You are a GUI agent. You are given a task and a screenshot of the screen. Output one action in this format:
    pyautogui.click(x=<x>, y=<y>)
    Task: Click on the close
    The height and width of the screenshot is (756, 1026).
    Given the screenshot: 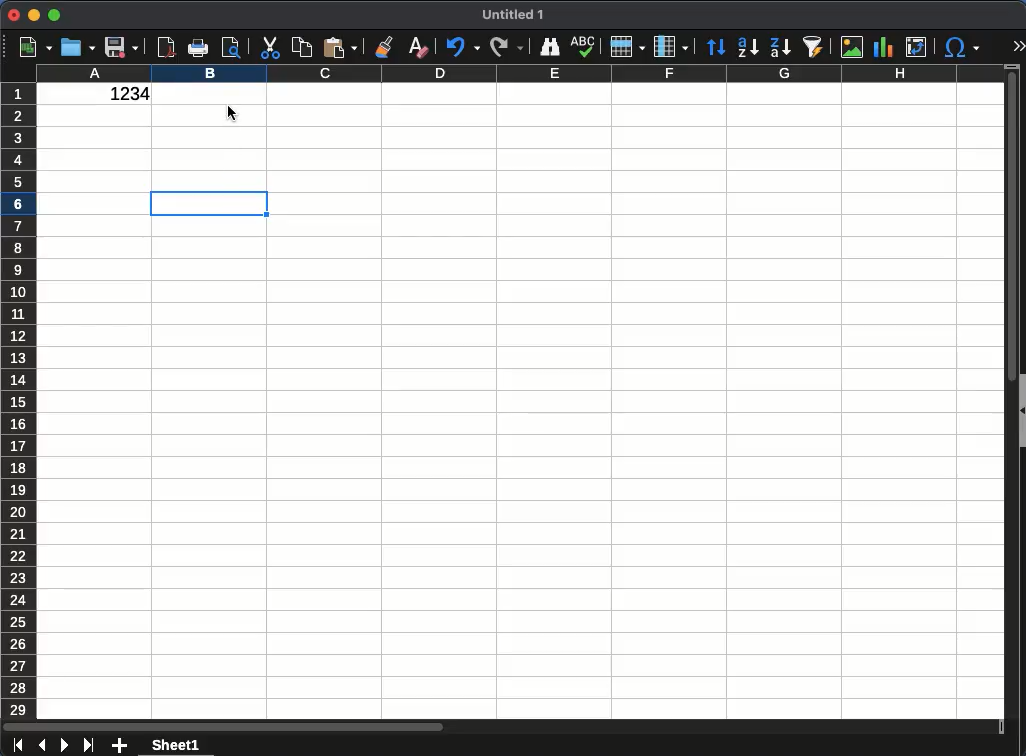 What is the action you would take?
    pyautogui.click(x=14, y=15)
    